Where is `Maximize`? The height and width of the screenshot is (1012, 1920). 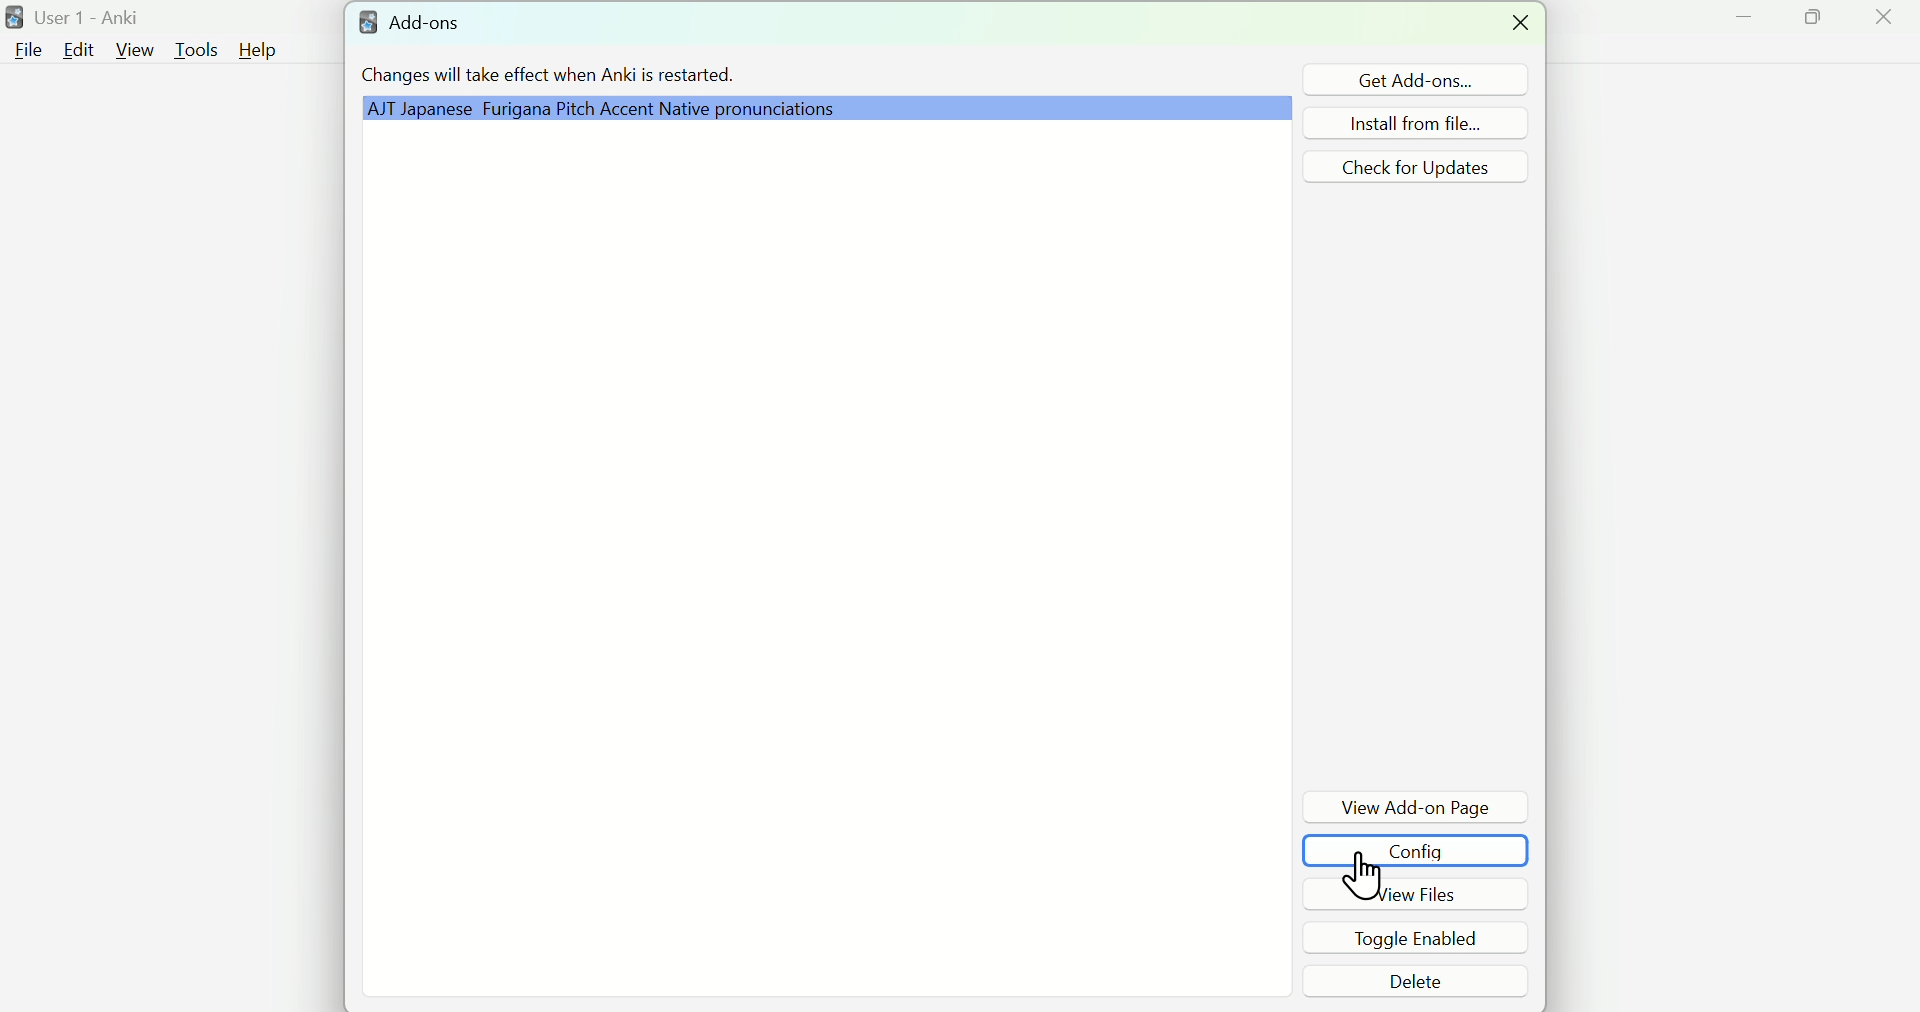 Maximize is located at coordinates (1821, 24).